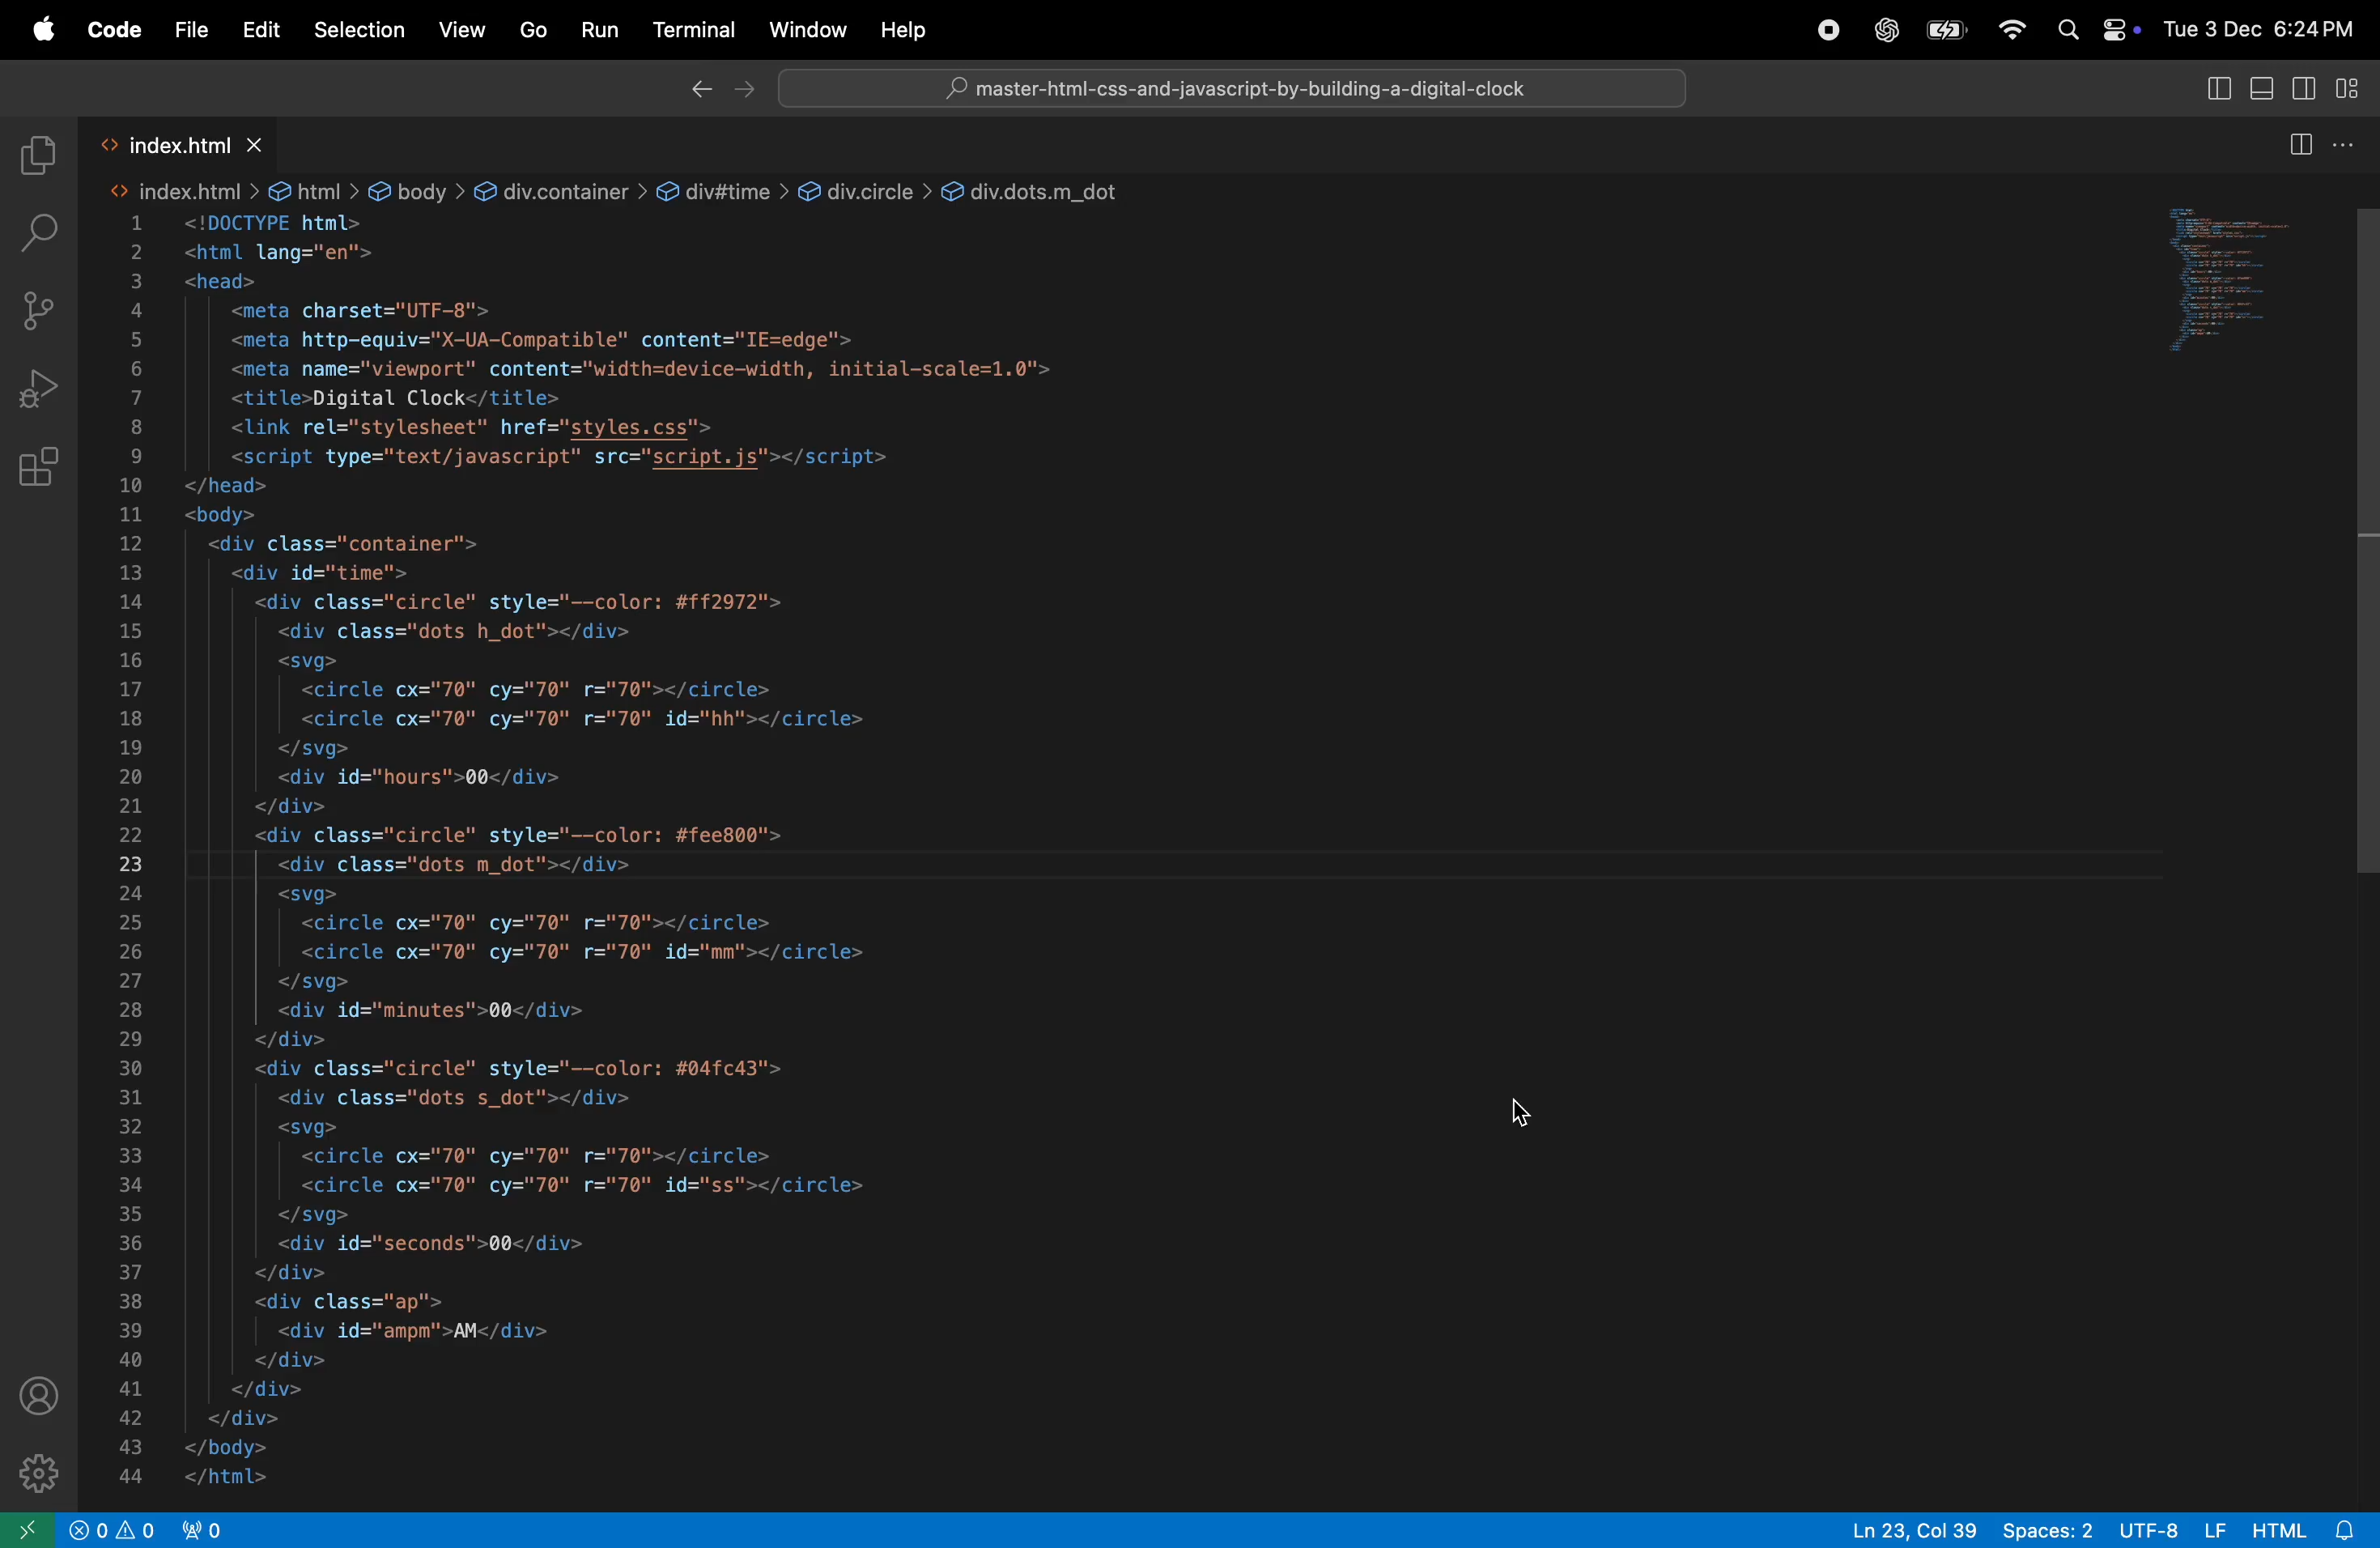  I want to click on source control, so click(34, 307).